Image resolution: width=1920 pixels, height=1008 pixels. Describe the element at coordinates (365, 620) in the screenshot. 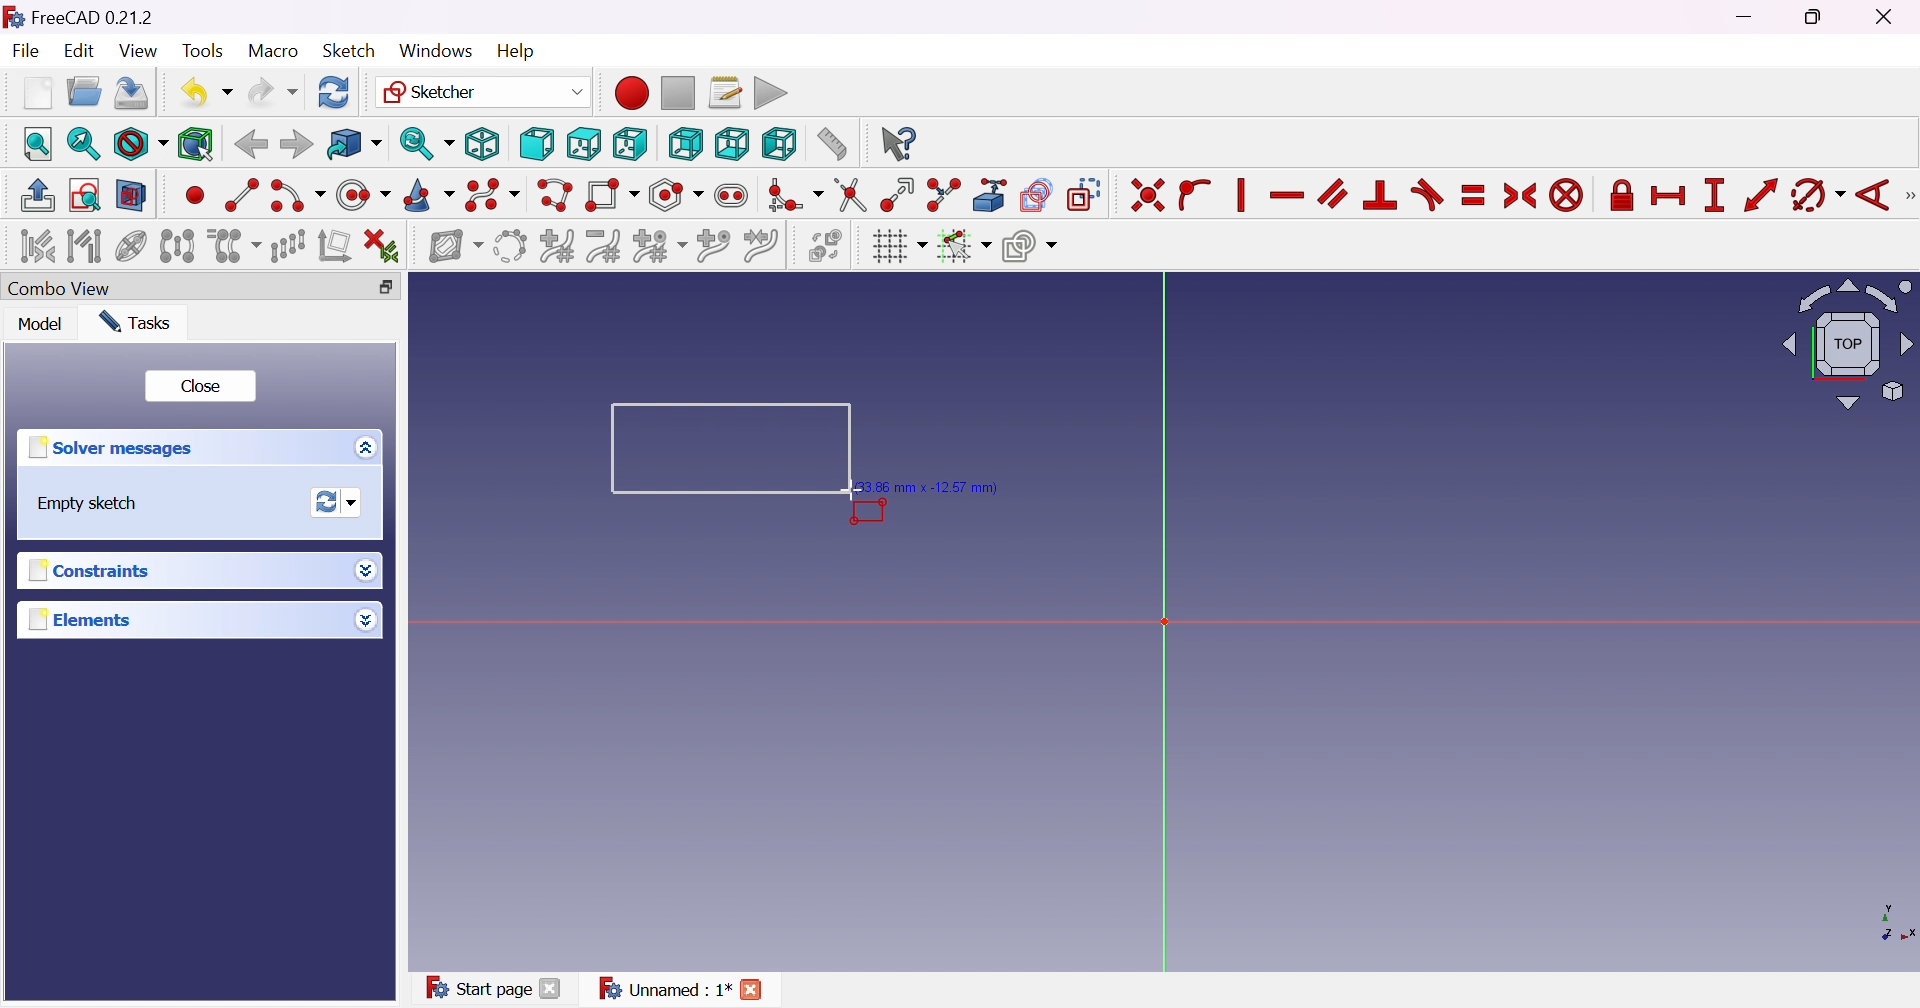

I see `More options` at that location.